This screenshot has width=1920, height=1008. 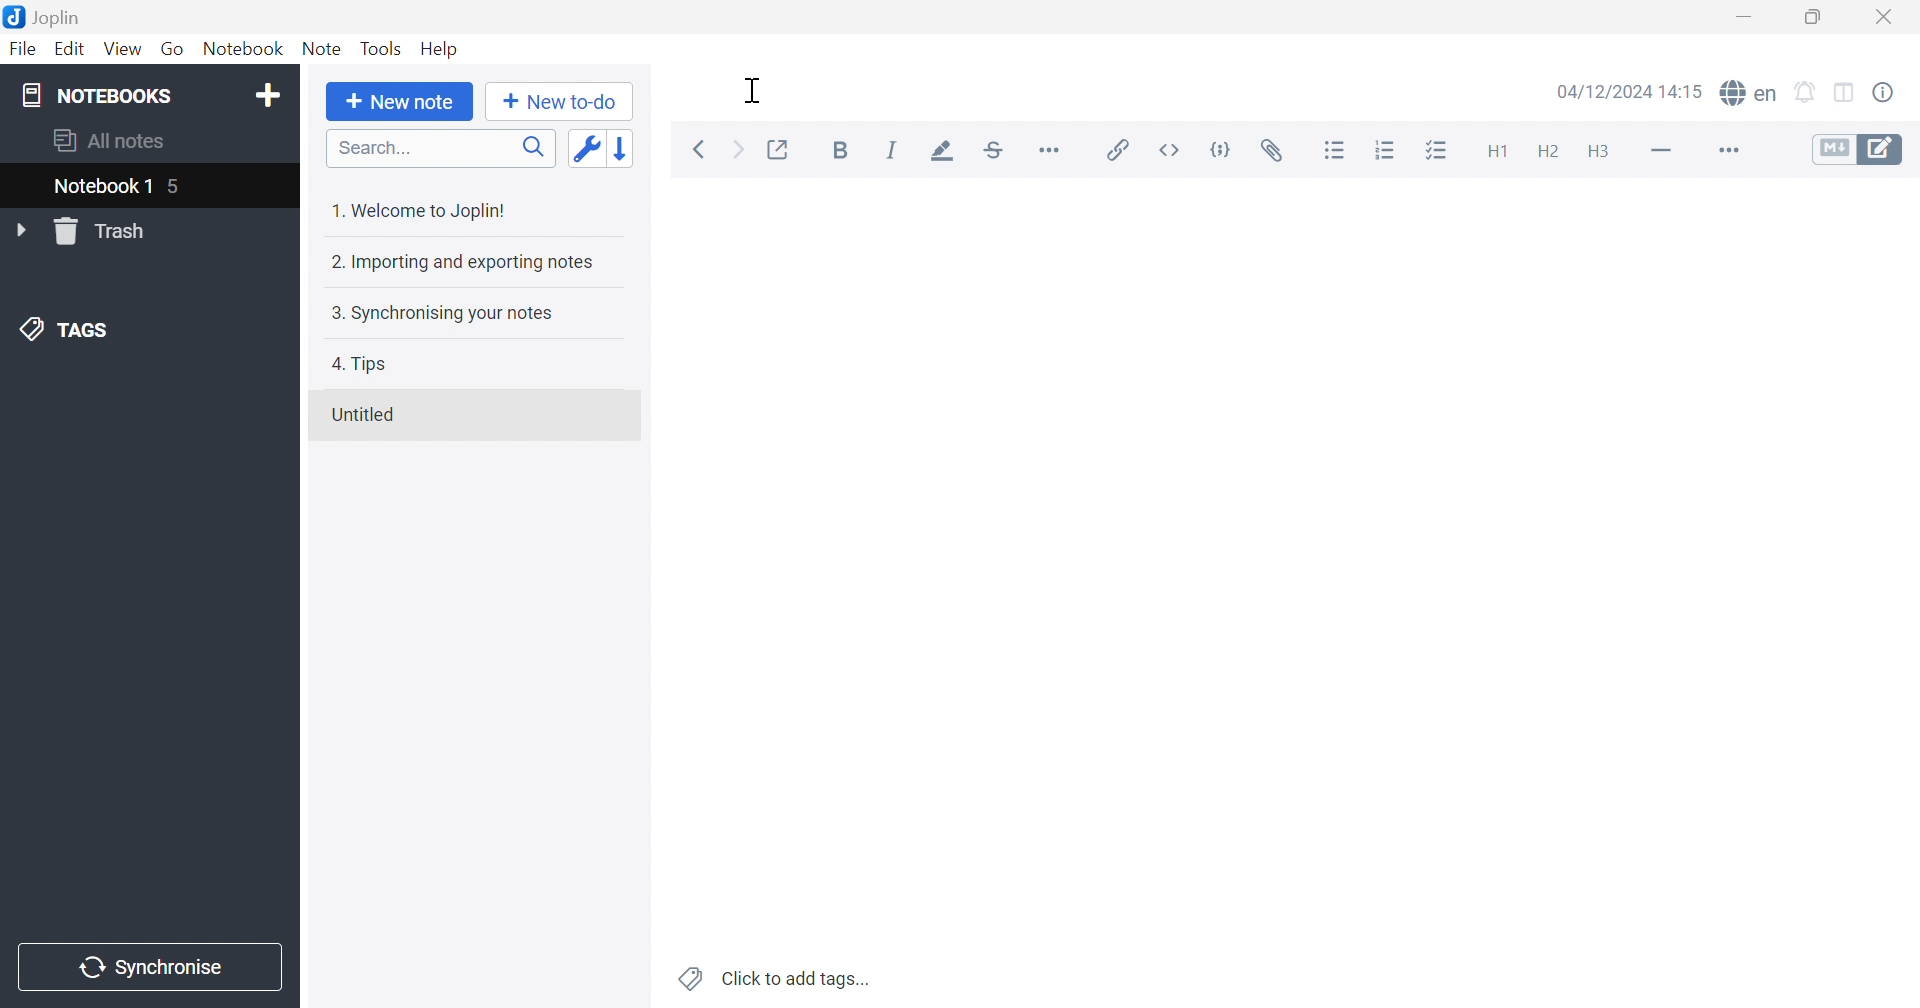 I want to click on Go, so click(x=172, y=50).